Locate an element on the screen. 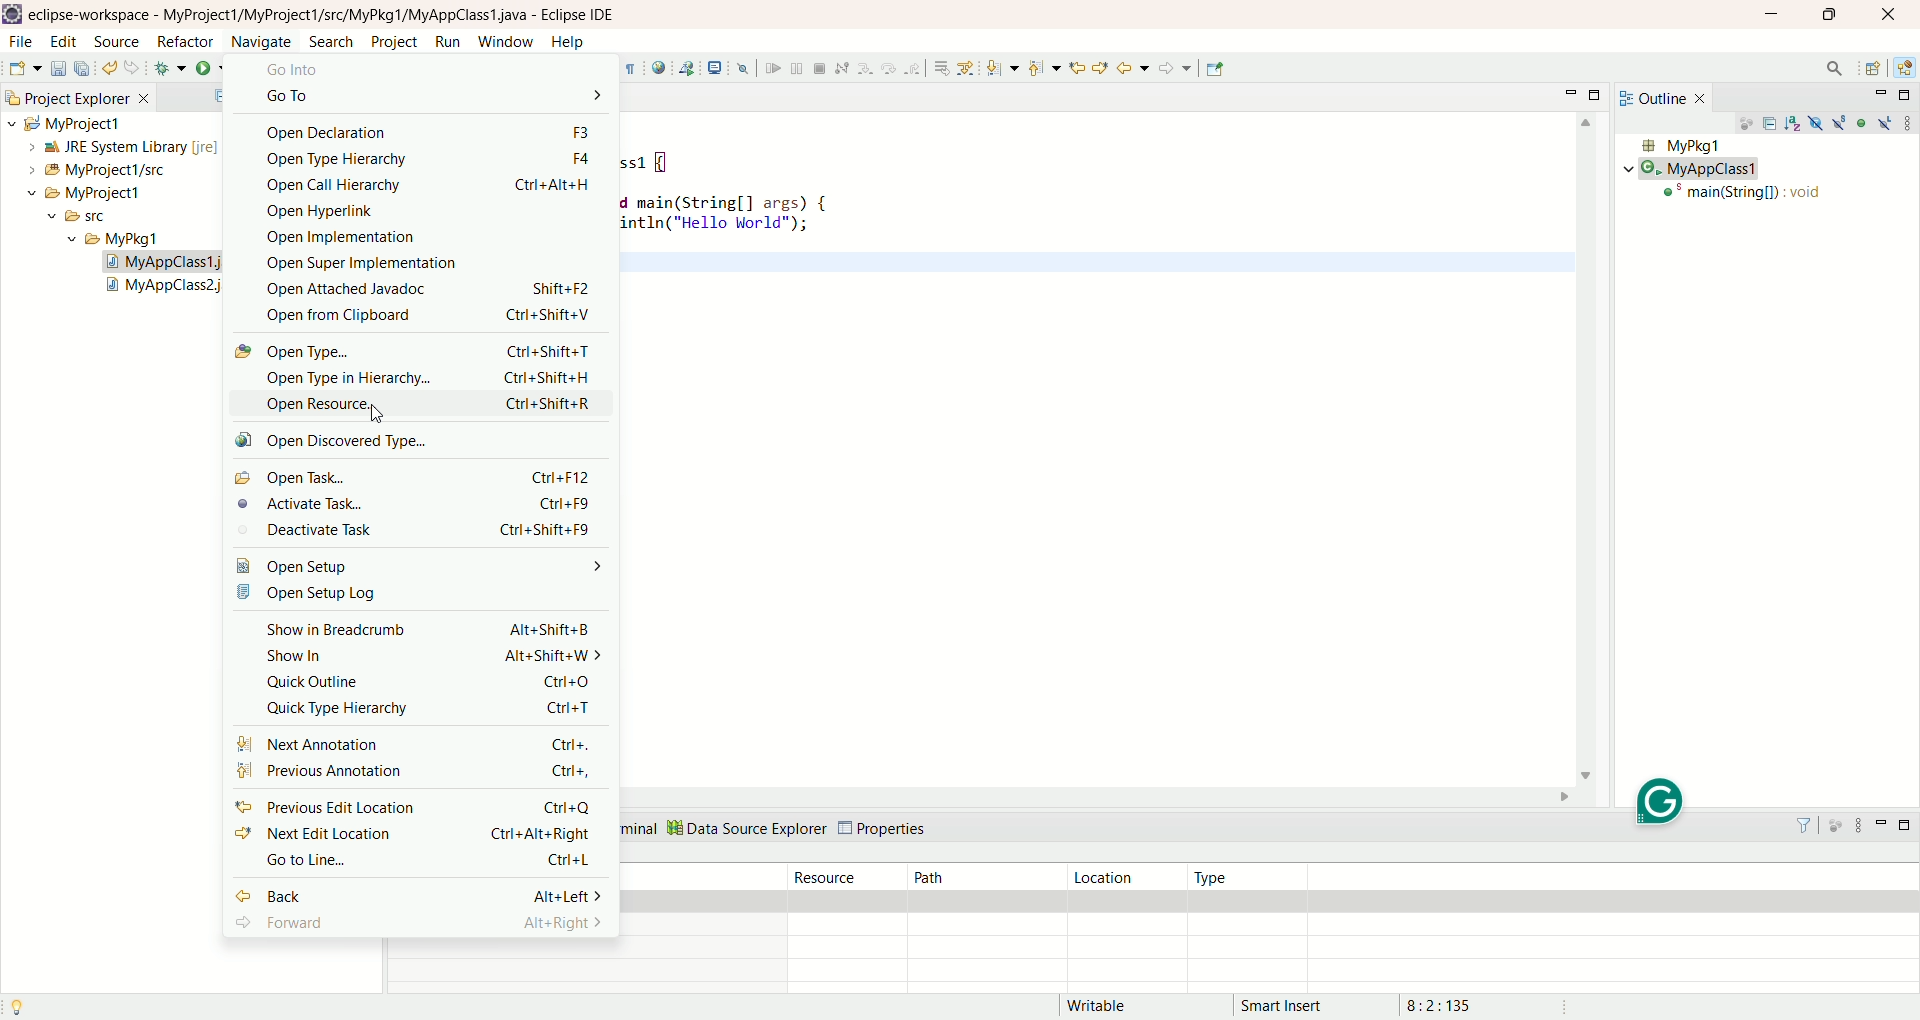 The width and height of the screenshot is (1920, 1020). open type is located at coordinates (414, 350).